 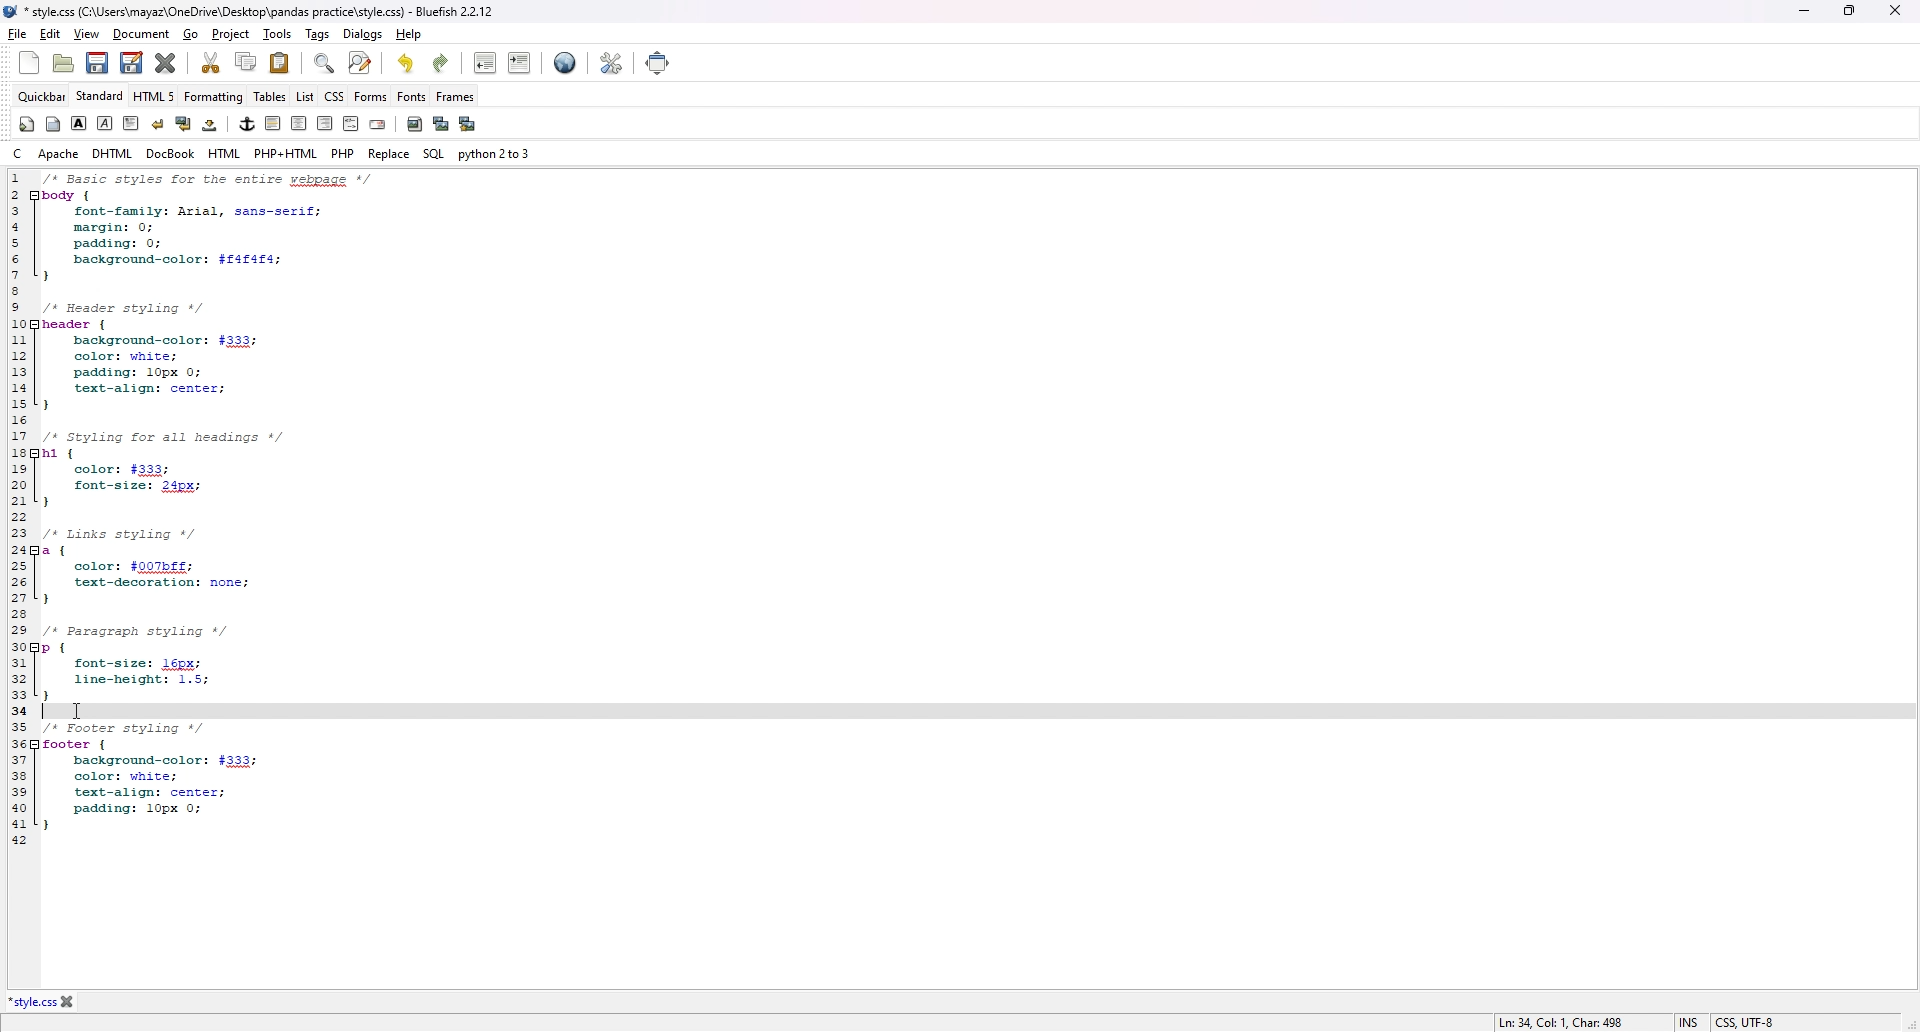 I want to click on go, so click(x=190, y=34).